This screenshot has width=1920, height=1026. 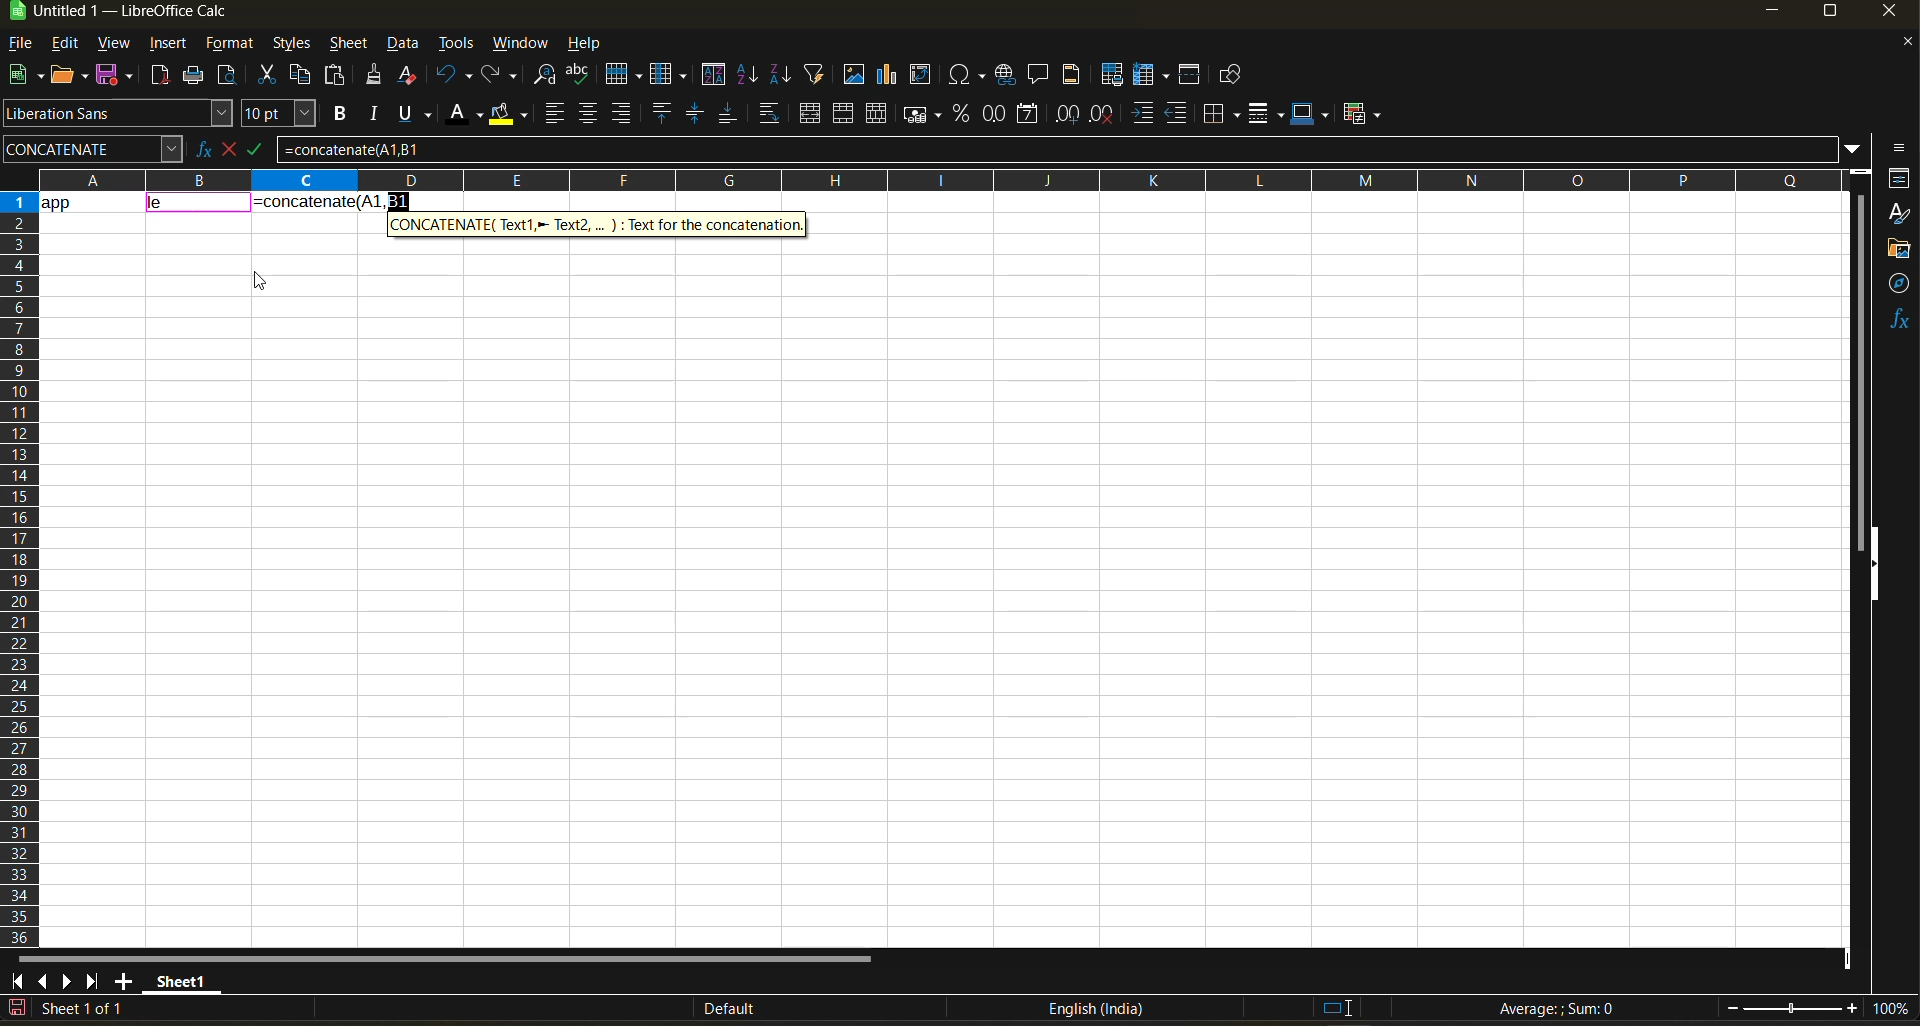 What do you see at coordinates (17, 1009) in the screenshot?
I see `click to save` at bounding box center [17, 1009].